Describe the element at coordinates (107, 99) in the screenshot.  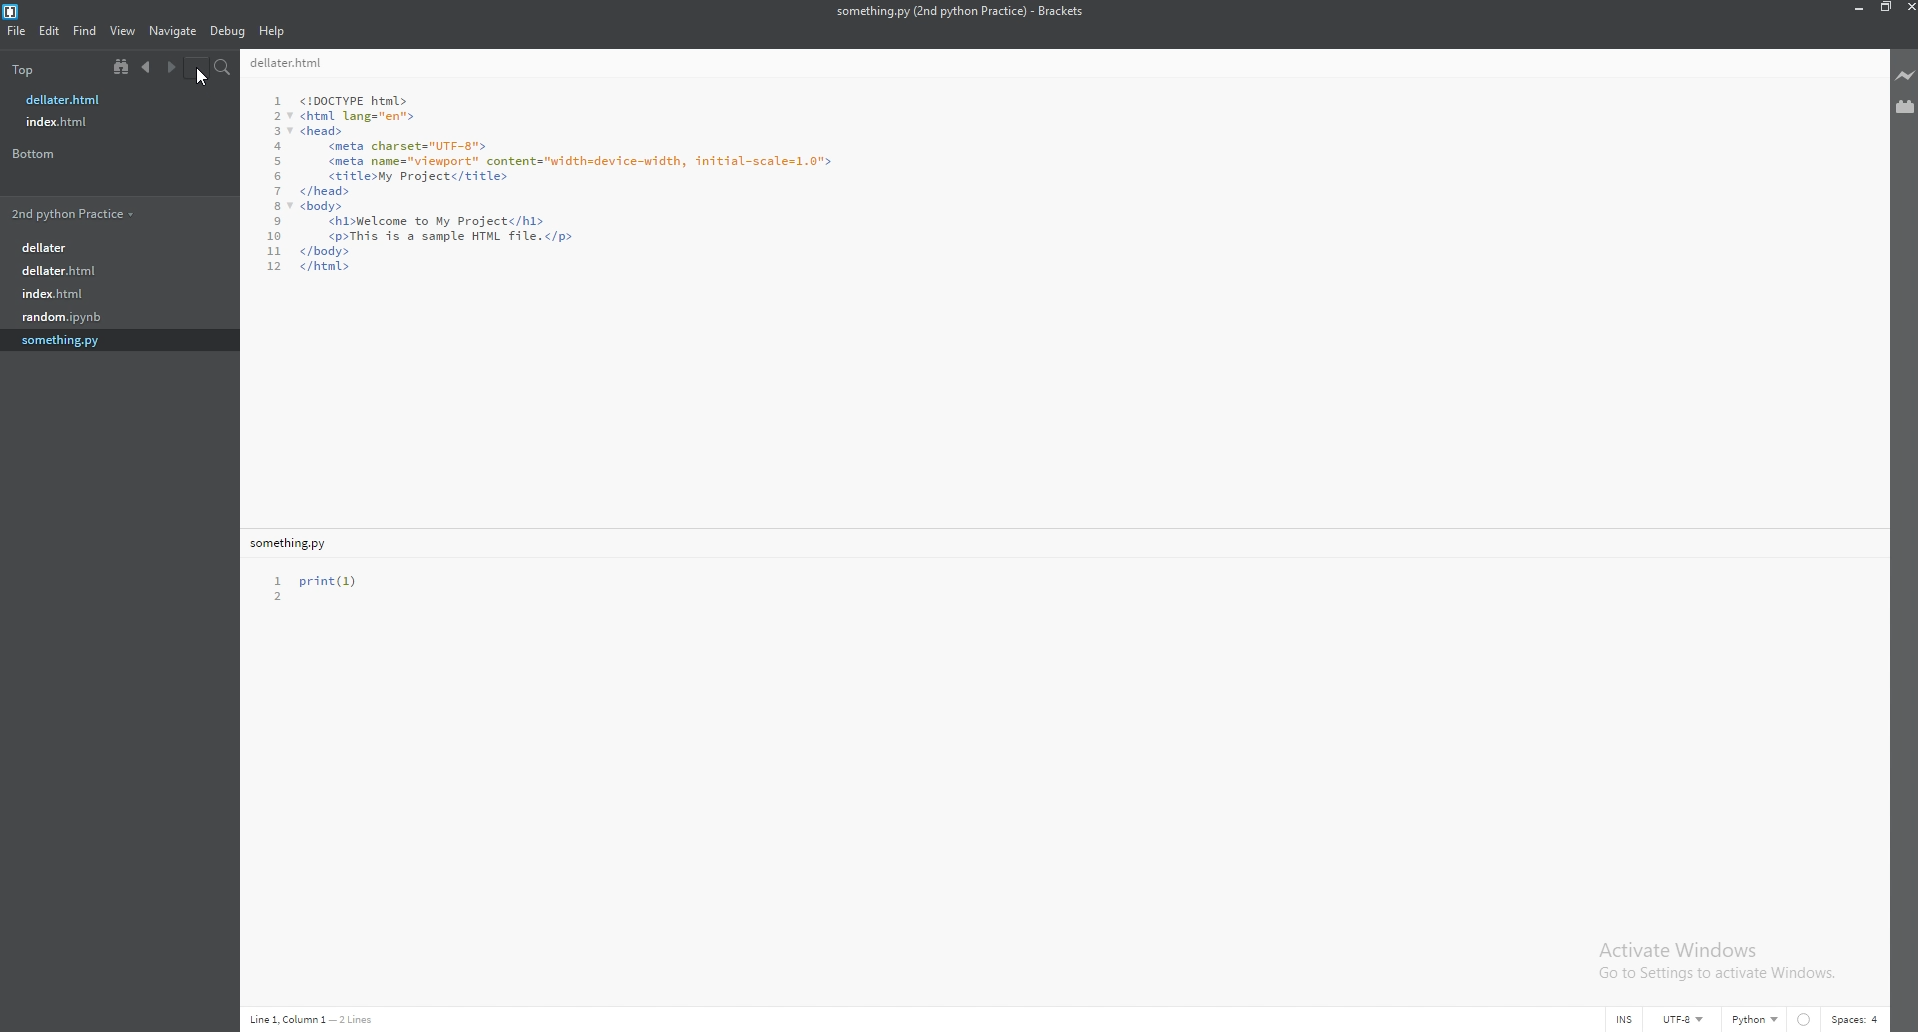
I see `file name` at that location.